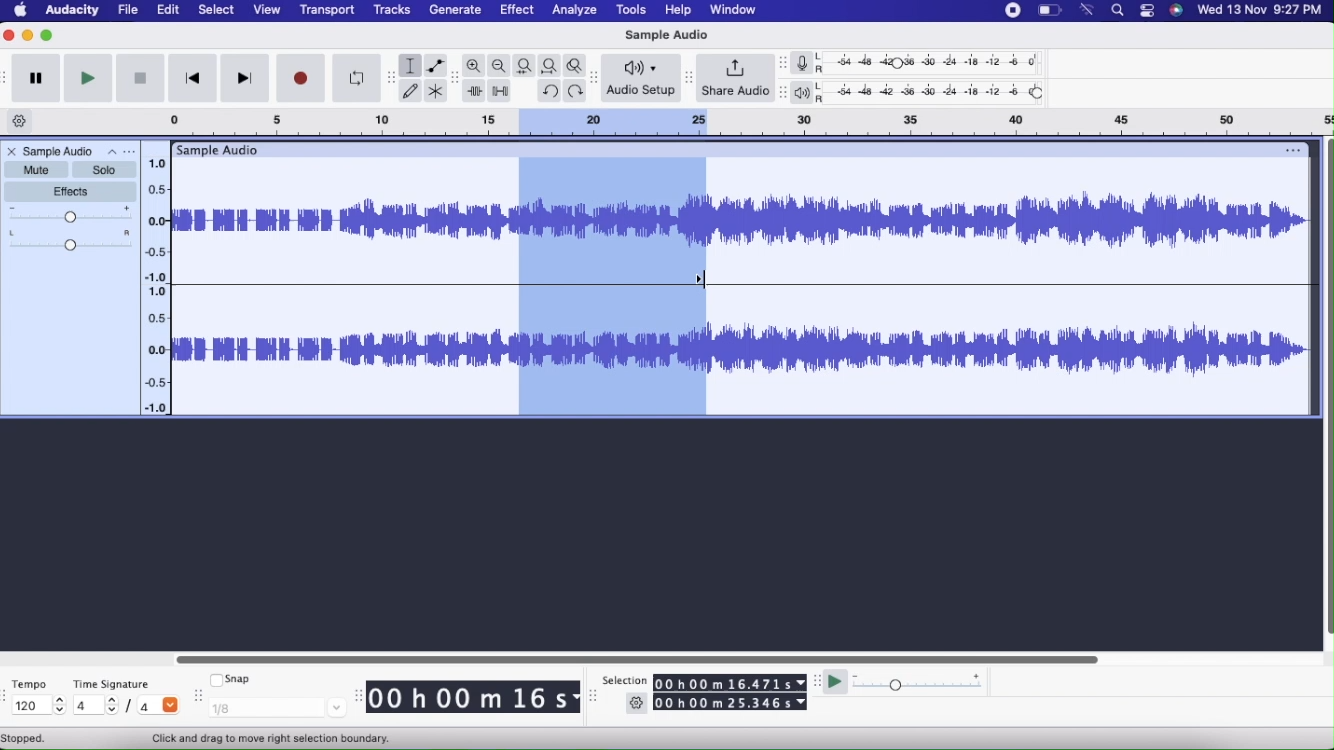 This screenshot has height=750, width=1334. What do you see at coordinates (24, 739) in the screenshot?
I see `Stopped` at bounding box center [24, 739].